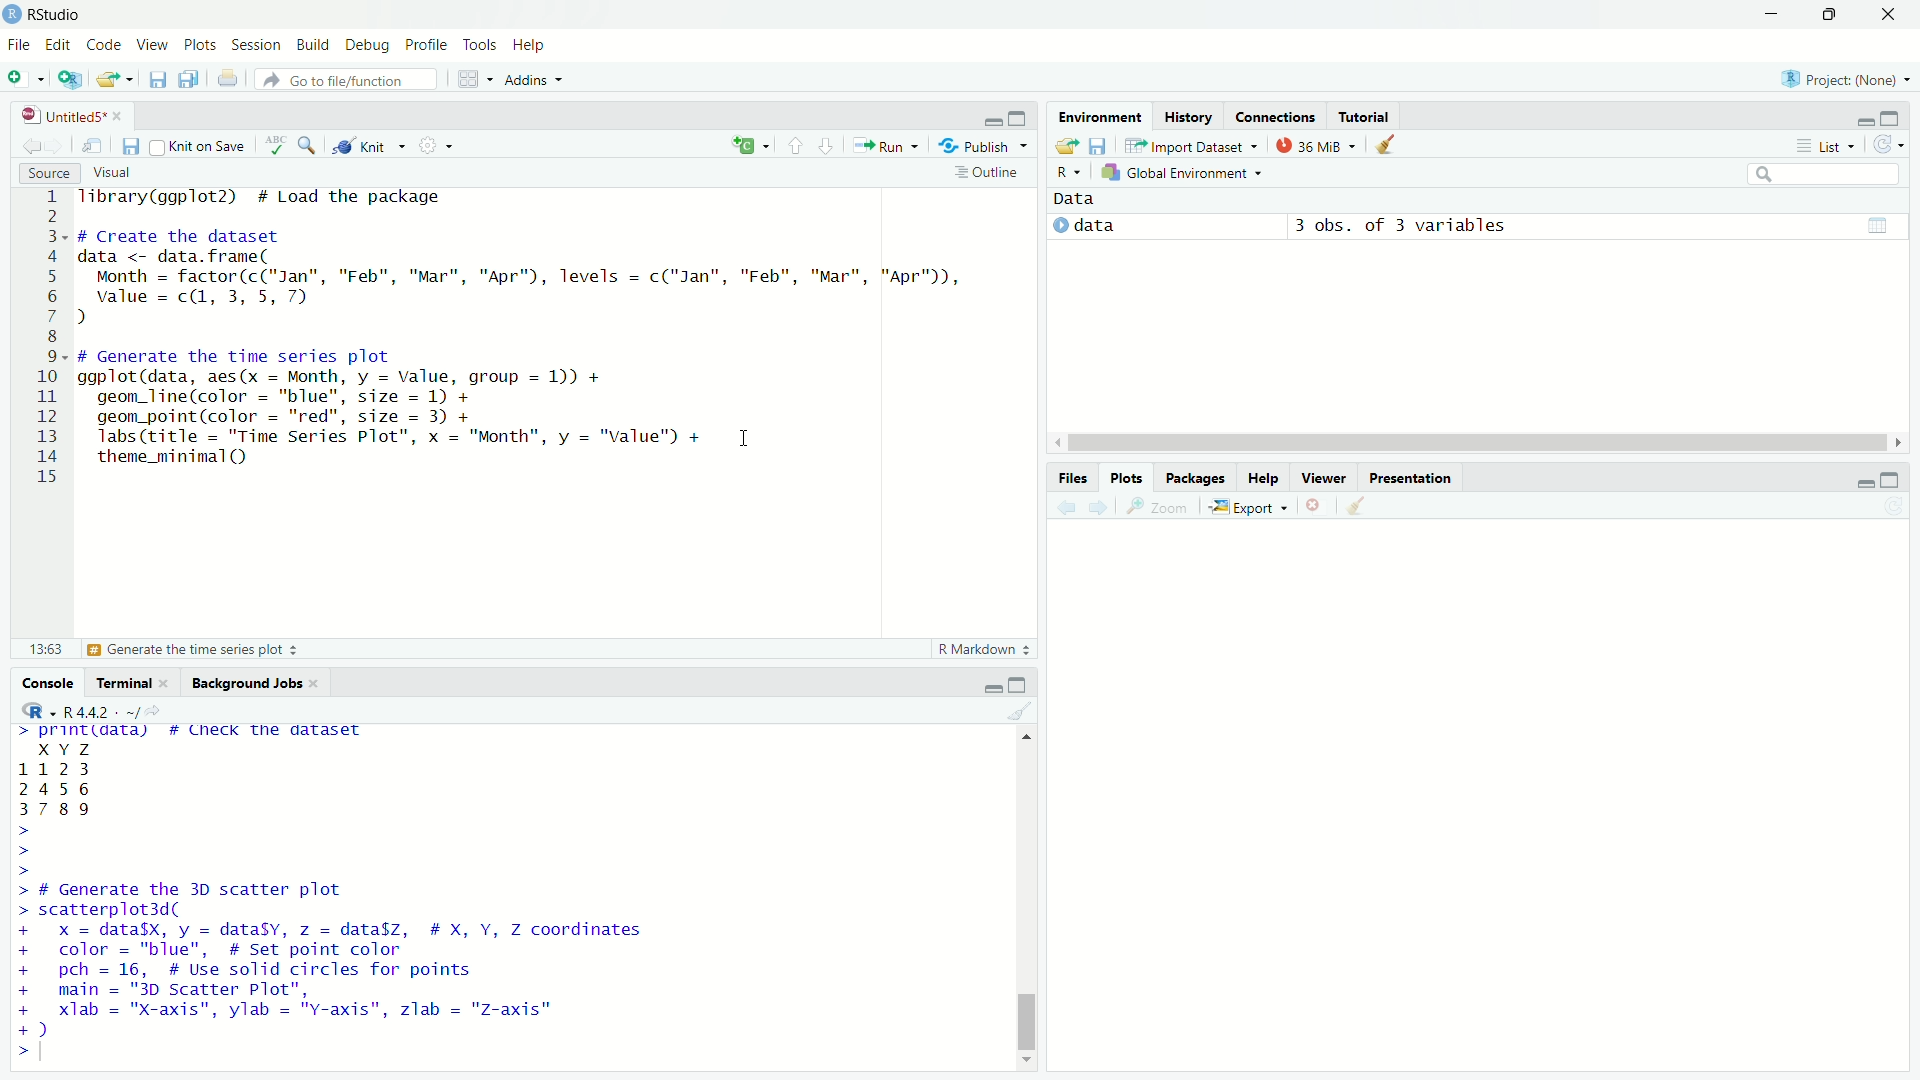 The width and height of the screenshot is (1920, 1080). Describe the element at coordinates (229, 80) in the screenshot. I see `print the file` at that location.